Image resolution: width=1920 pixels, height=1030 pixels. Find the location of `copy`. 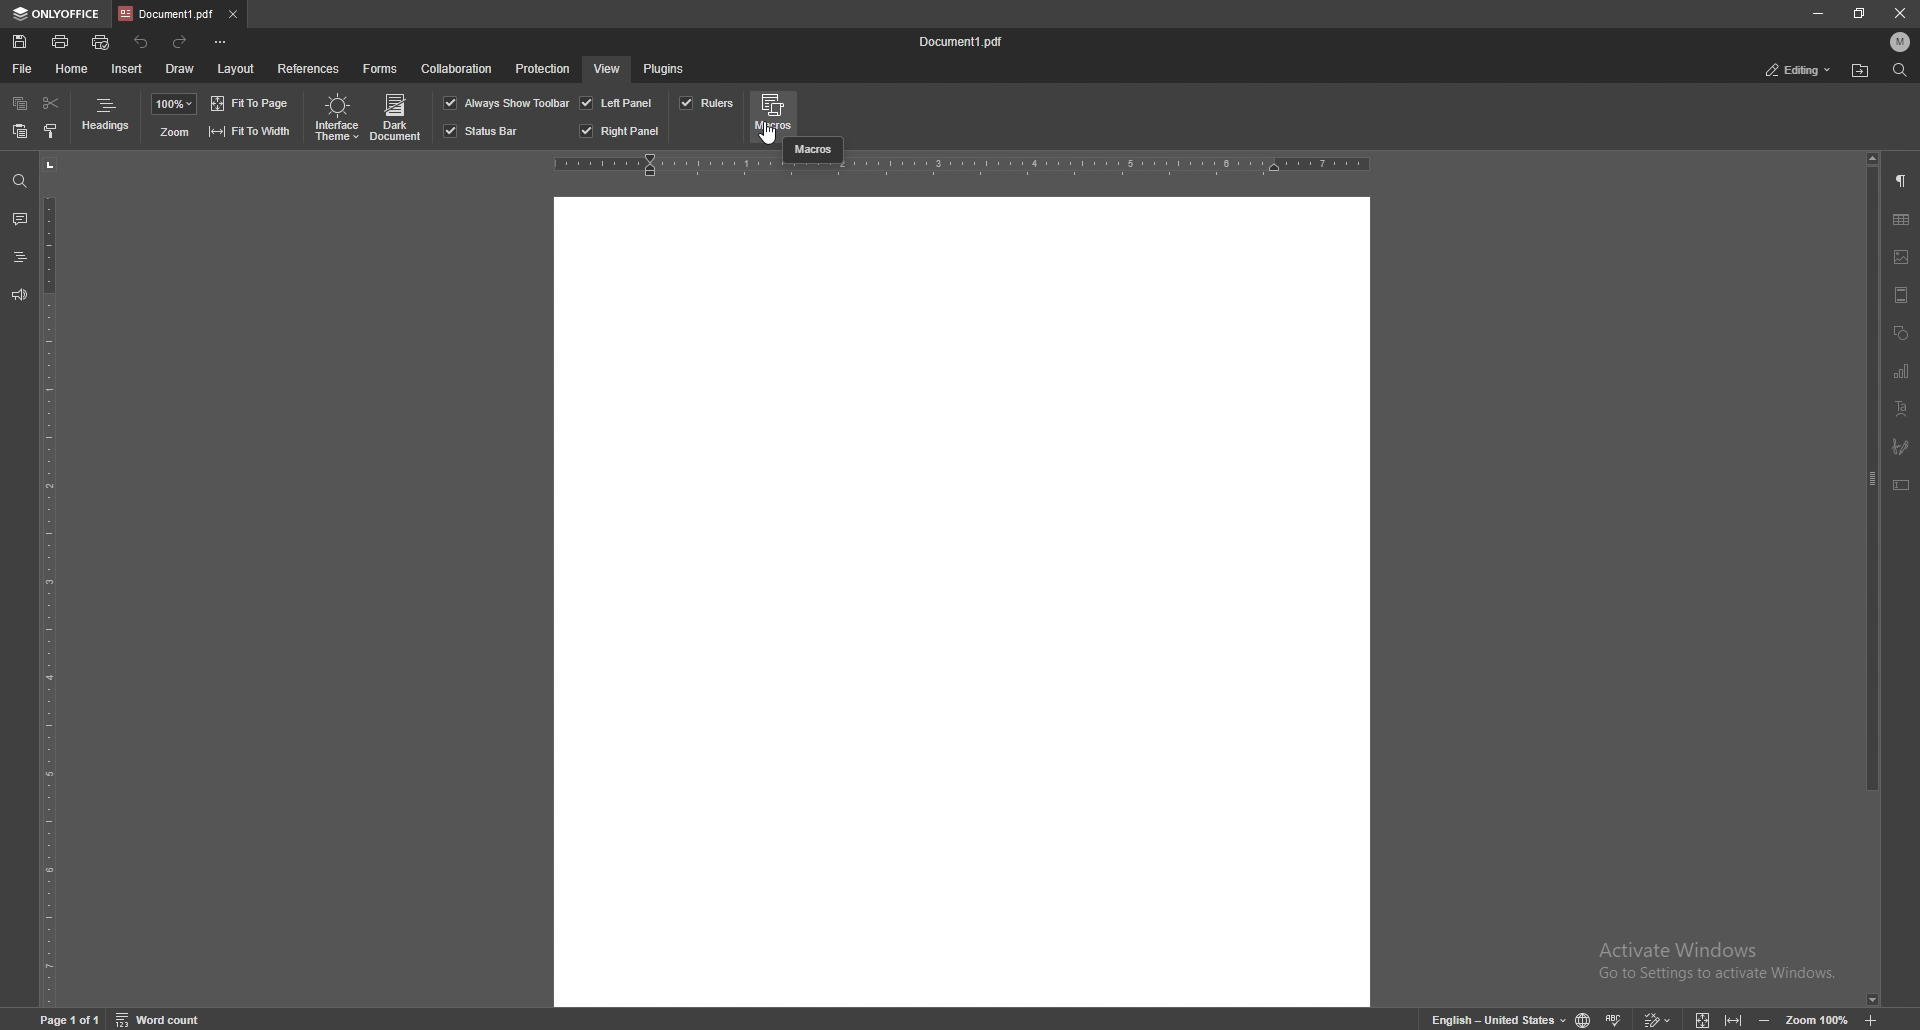

copy is located at coordinates (20, 105).